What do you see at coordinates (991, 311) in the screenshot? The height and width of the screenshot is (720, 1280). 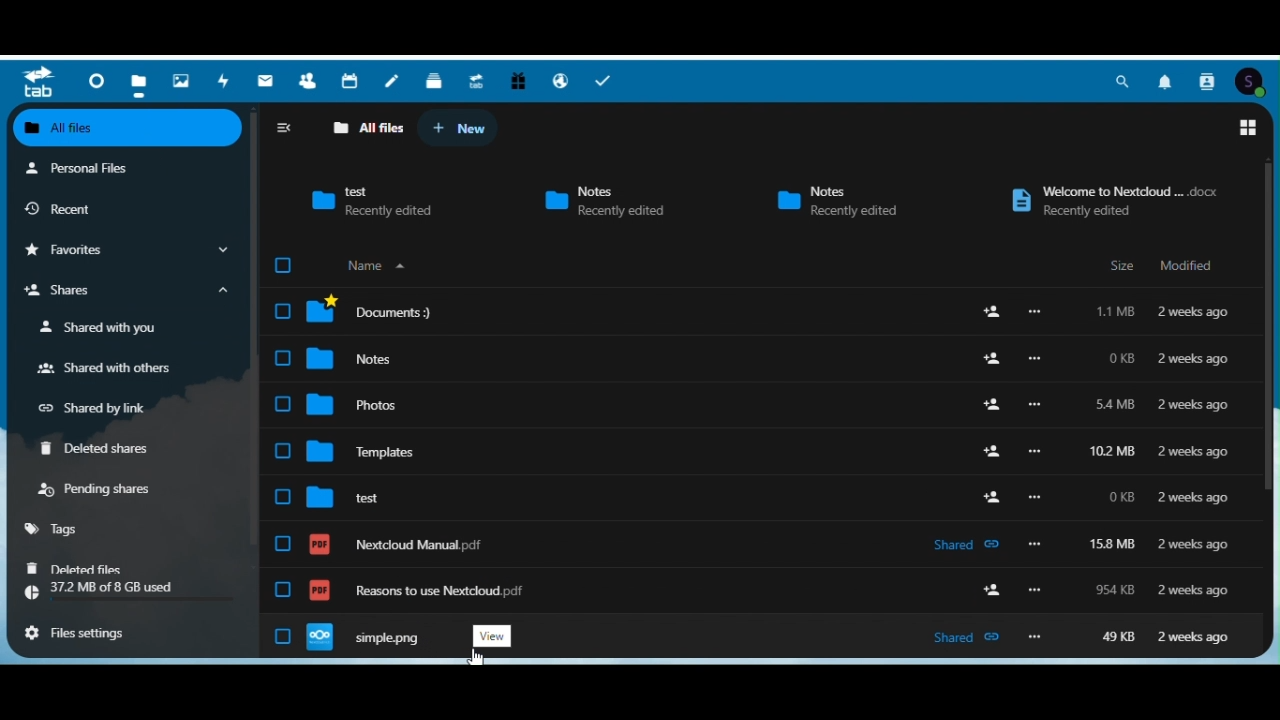 I see `add` at bounding box center [991, 311].